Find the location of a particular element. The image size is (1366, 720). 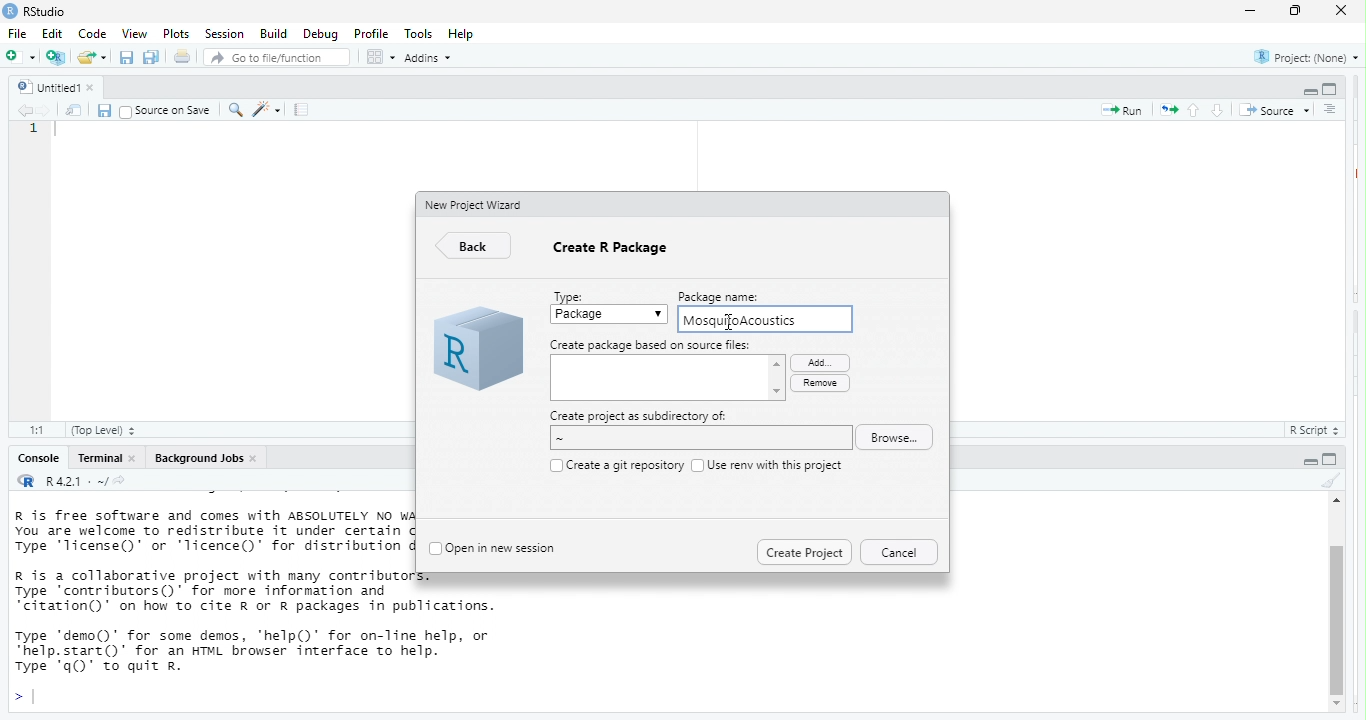

Background Jobs is located at coordinates (198, 459).